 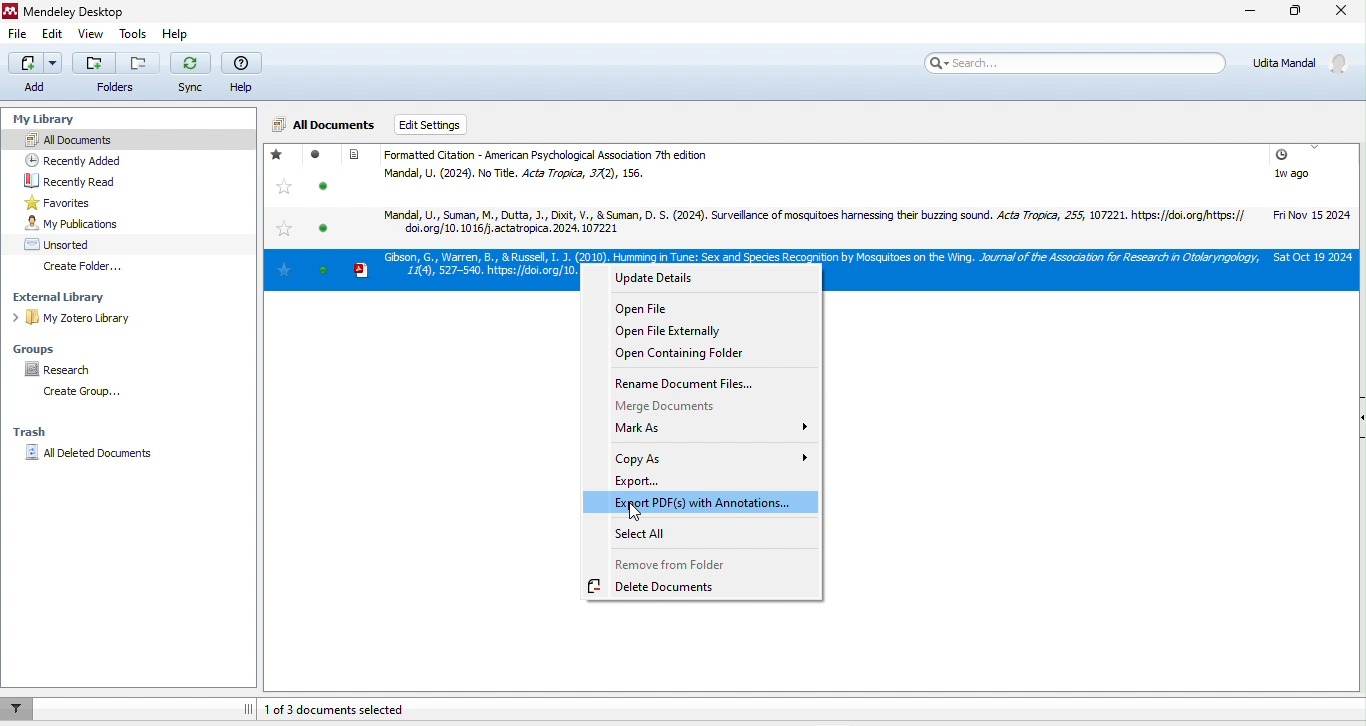 I want to click on unsorted, so click(x=67, y=243).